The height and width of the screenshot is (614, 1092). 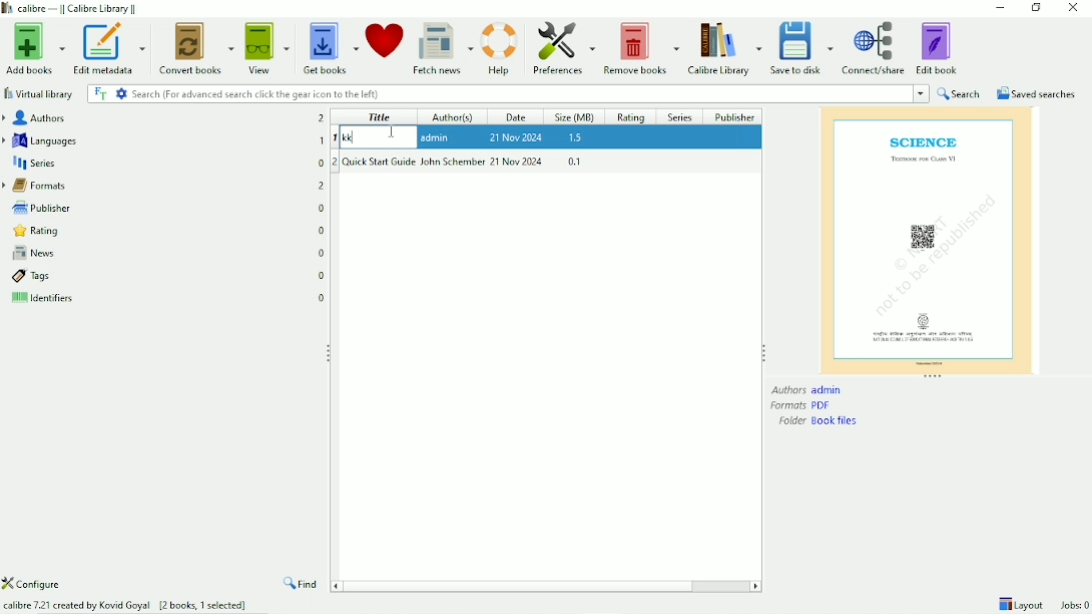 I want to click on Close, so click(x=1072, y=9).